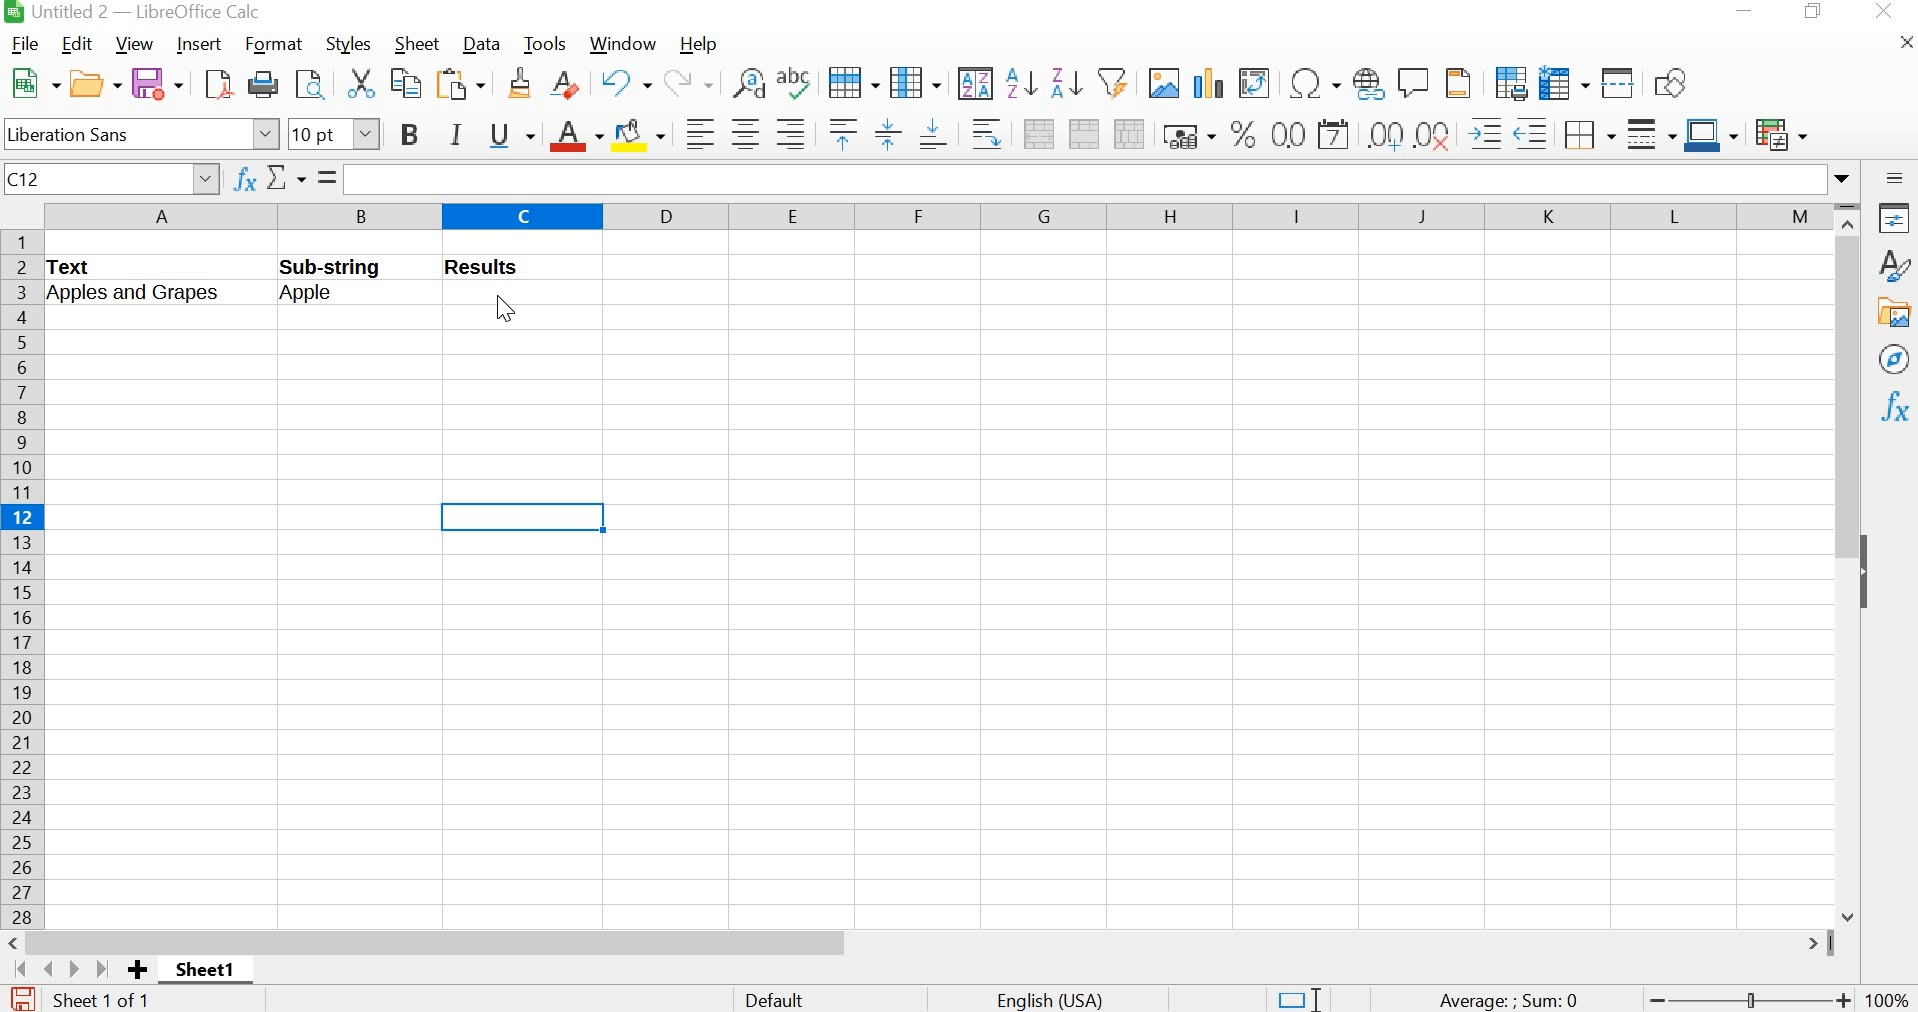 This screenshot has width=1918, height=1012. I want to click on align top, so click(841, 135).